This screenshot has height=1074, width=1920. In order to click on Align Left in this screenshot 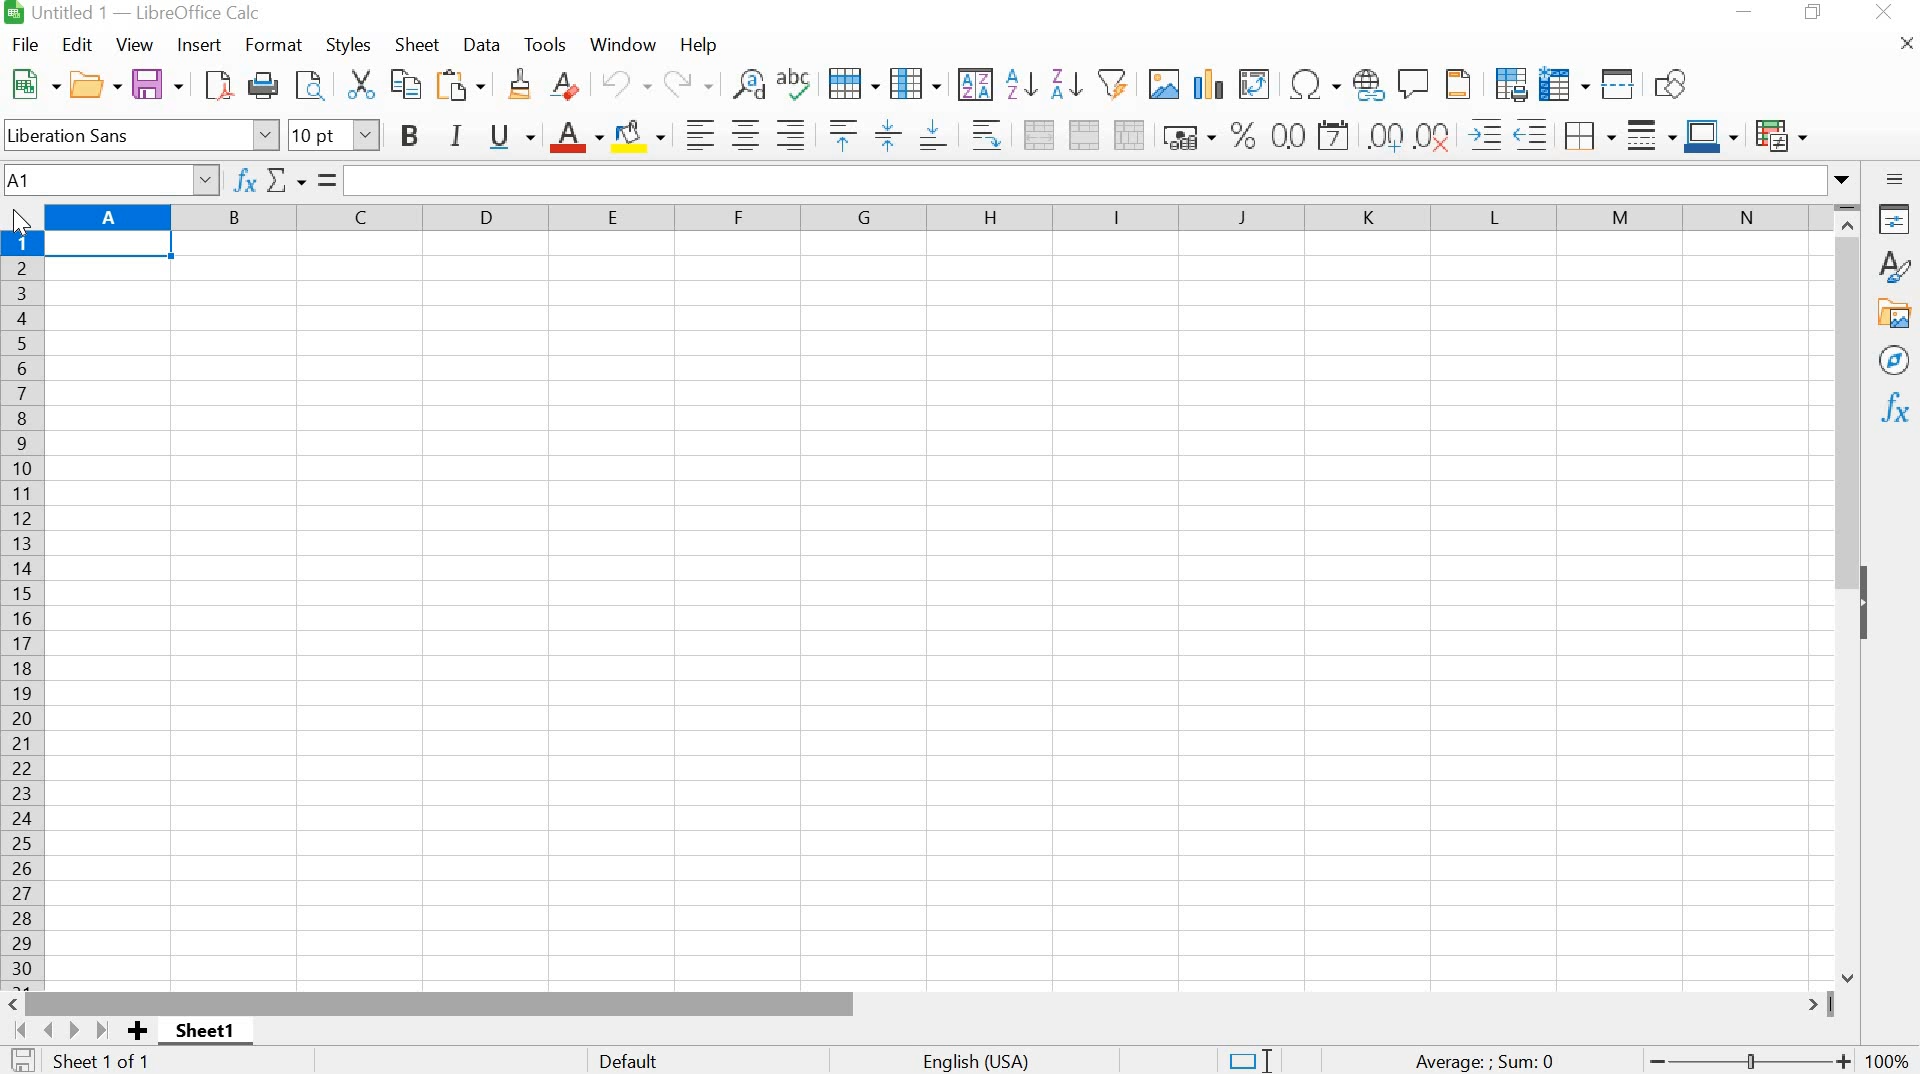, I will do `click(698, 132)`.